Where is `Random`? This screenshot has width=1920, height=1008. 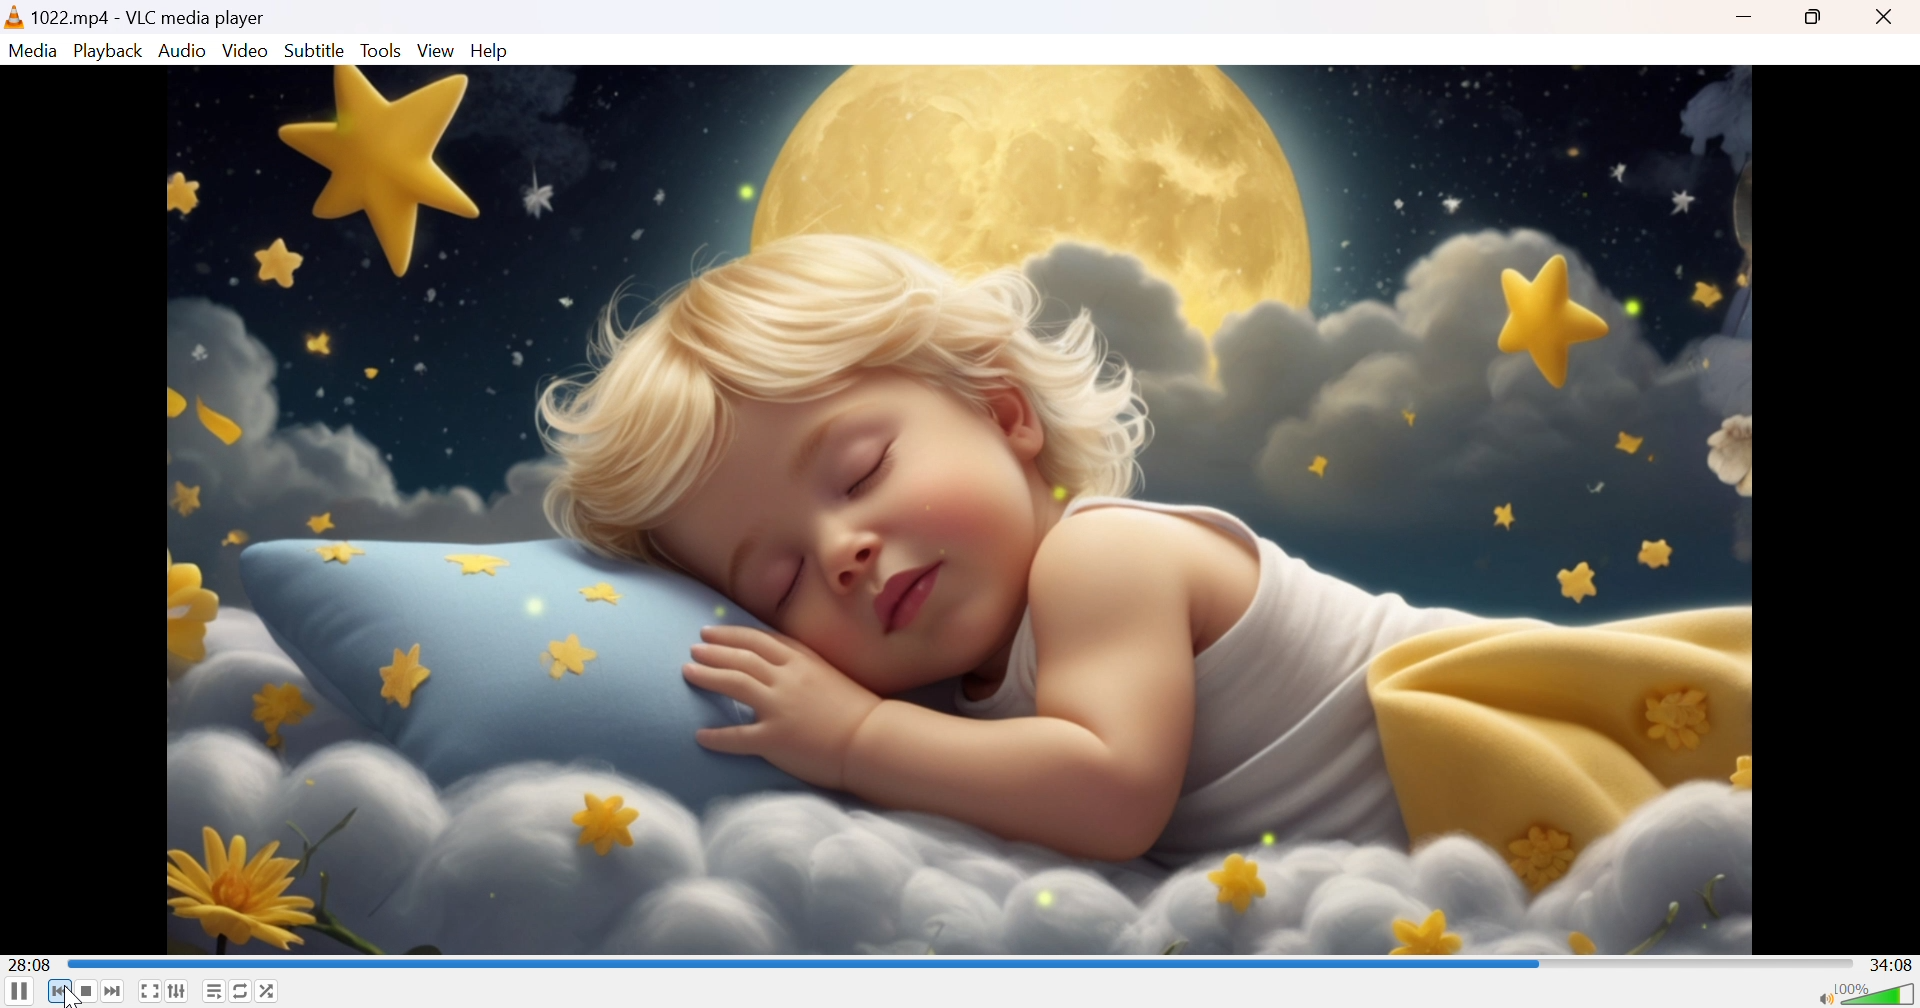 Random is located at coordinates (270, 990).